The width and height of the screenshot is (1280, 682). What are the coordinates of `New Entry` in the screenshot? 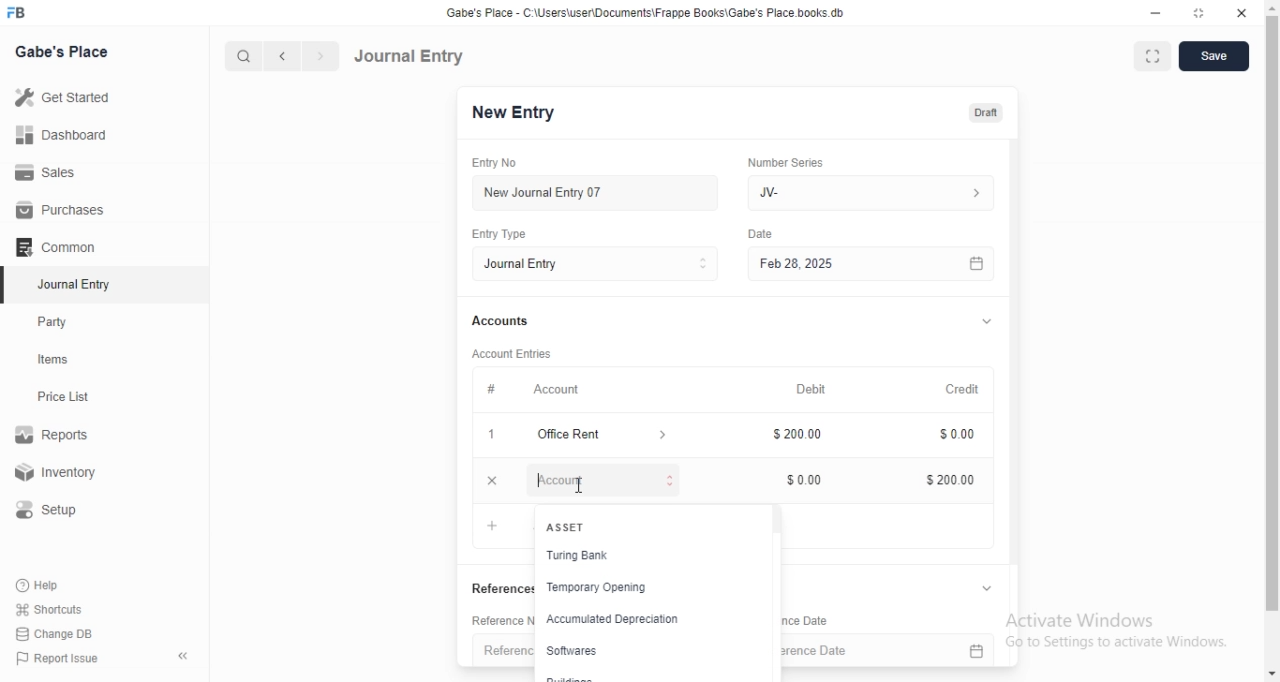 It's located at (521, 113).